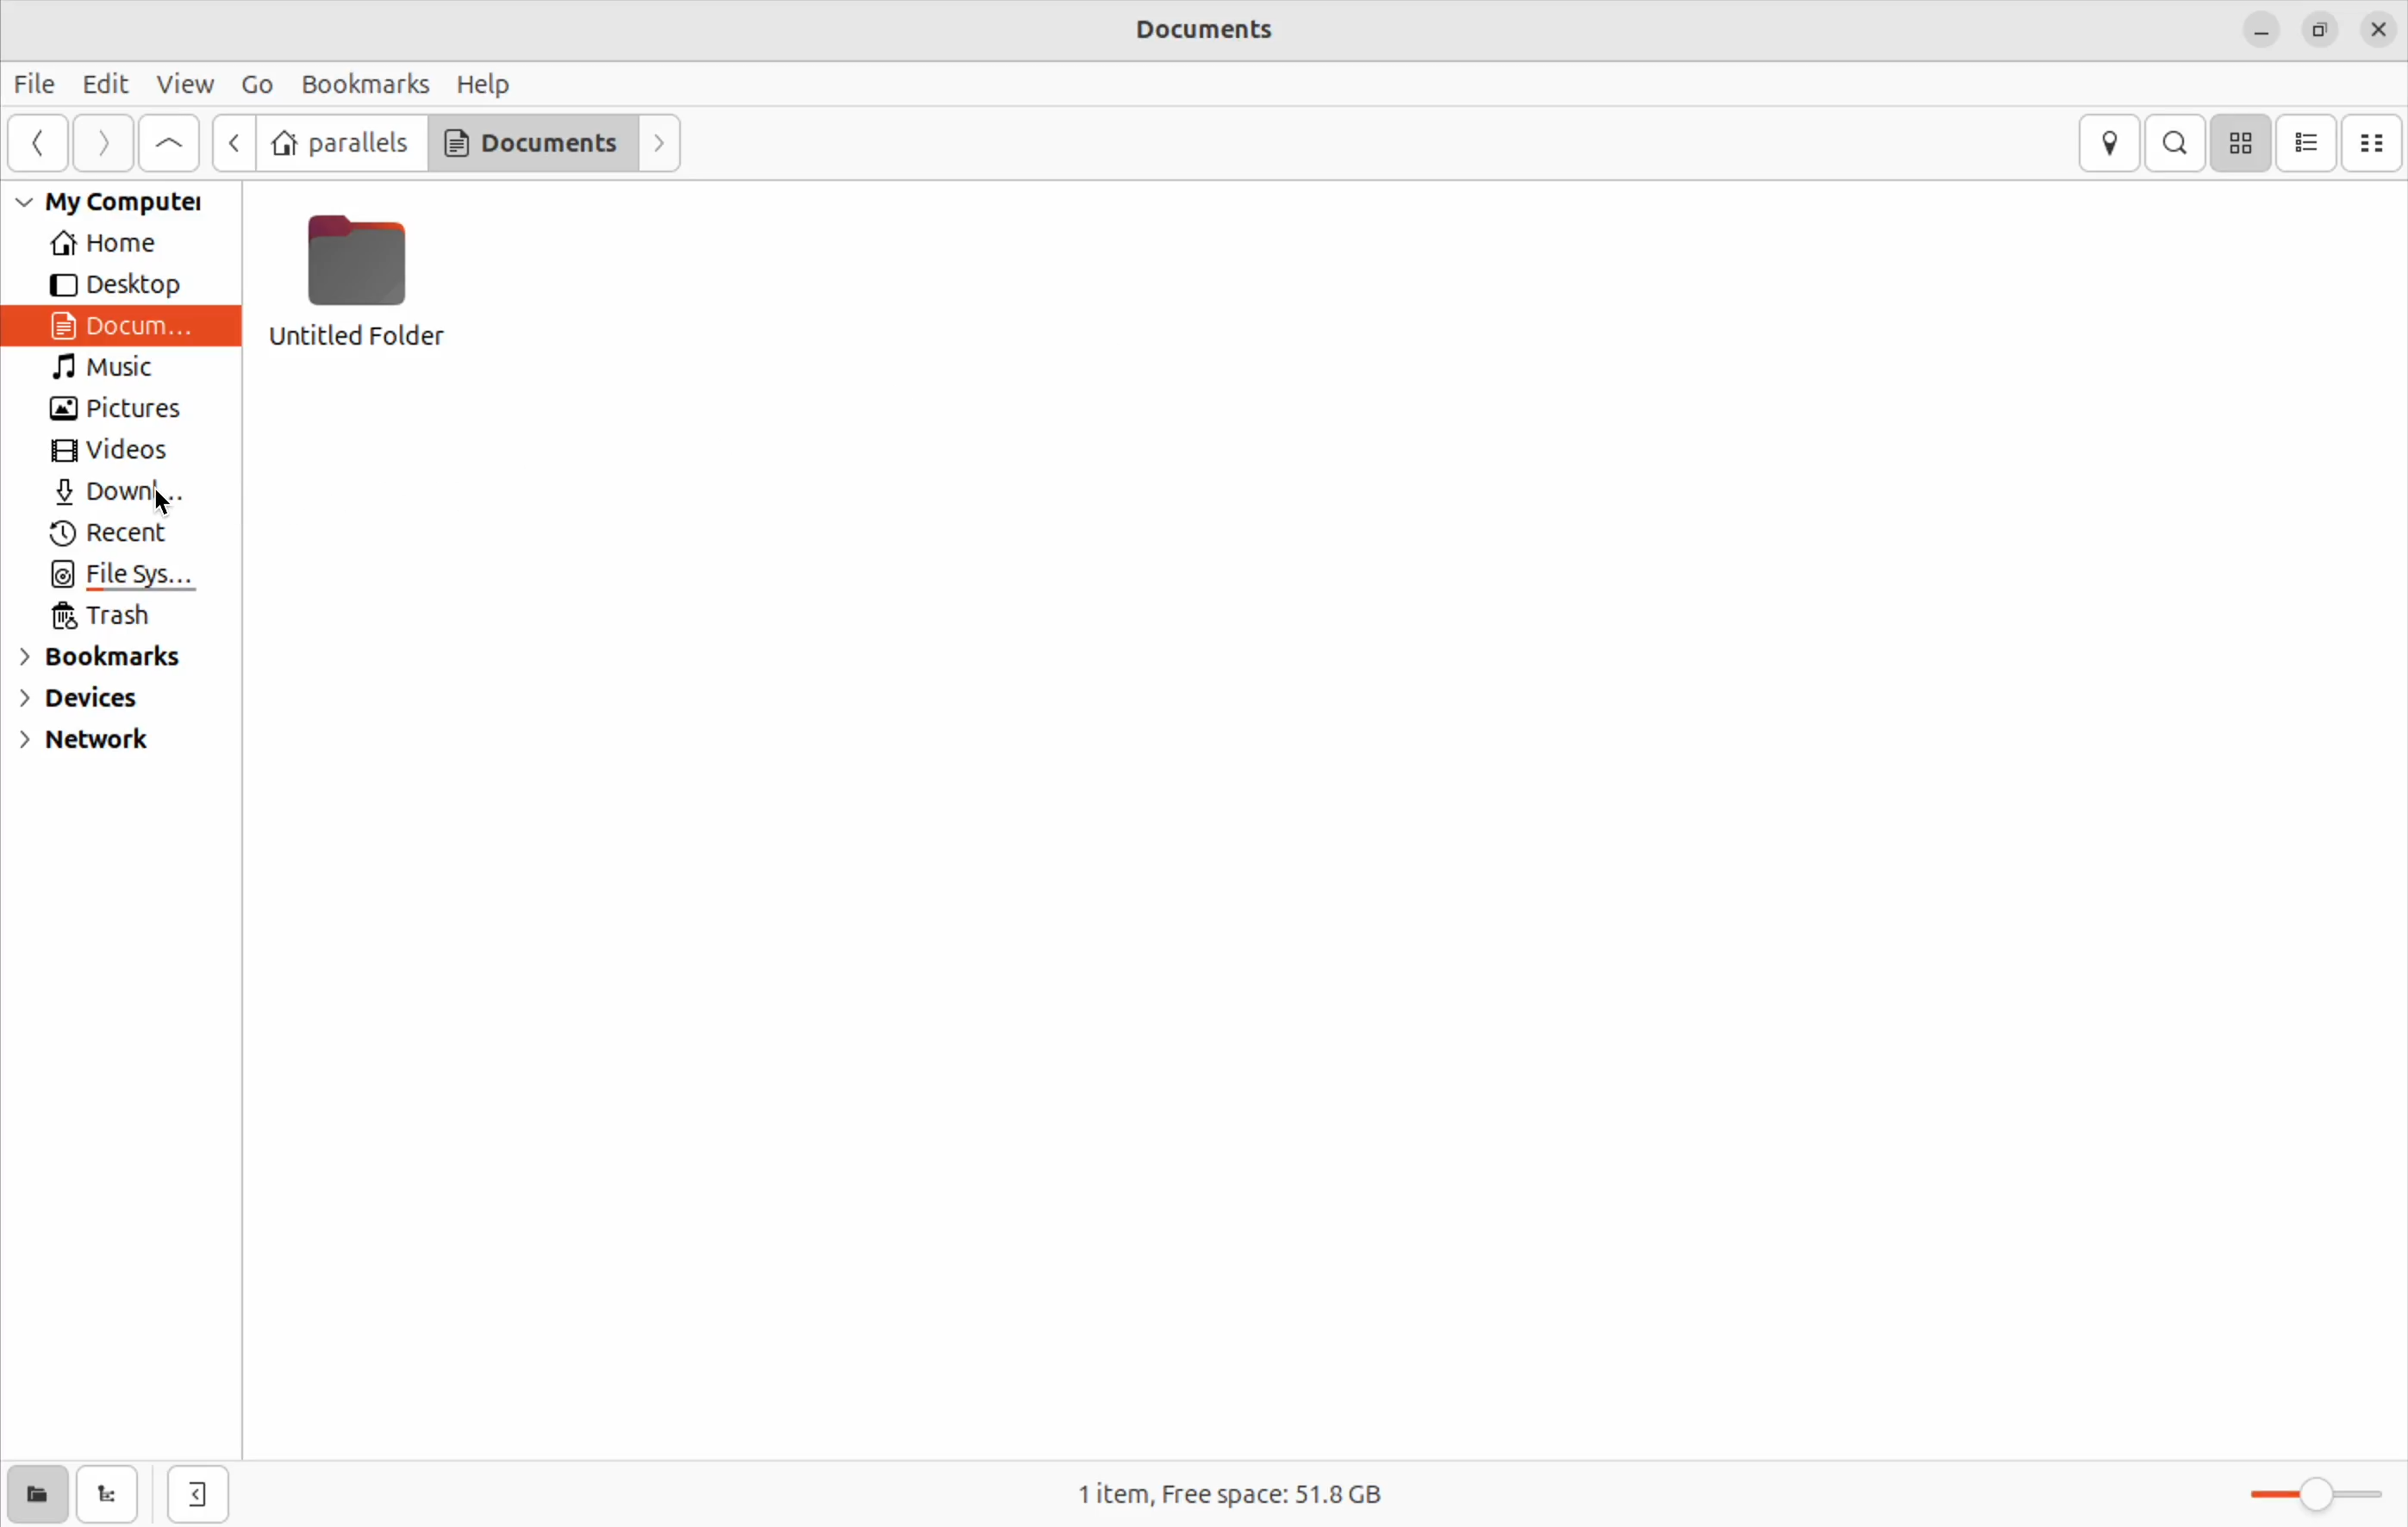 Image resolution: width=2408 pixels, height=1527 pixels. What do you see at coordinates (2177, 143) in the screenshot?
I see `search` at bounding box center [2177, 143].